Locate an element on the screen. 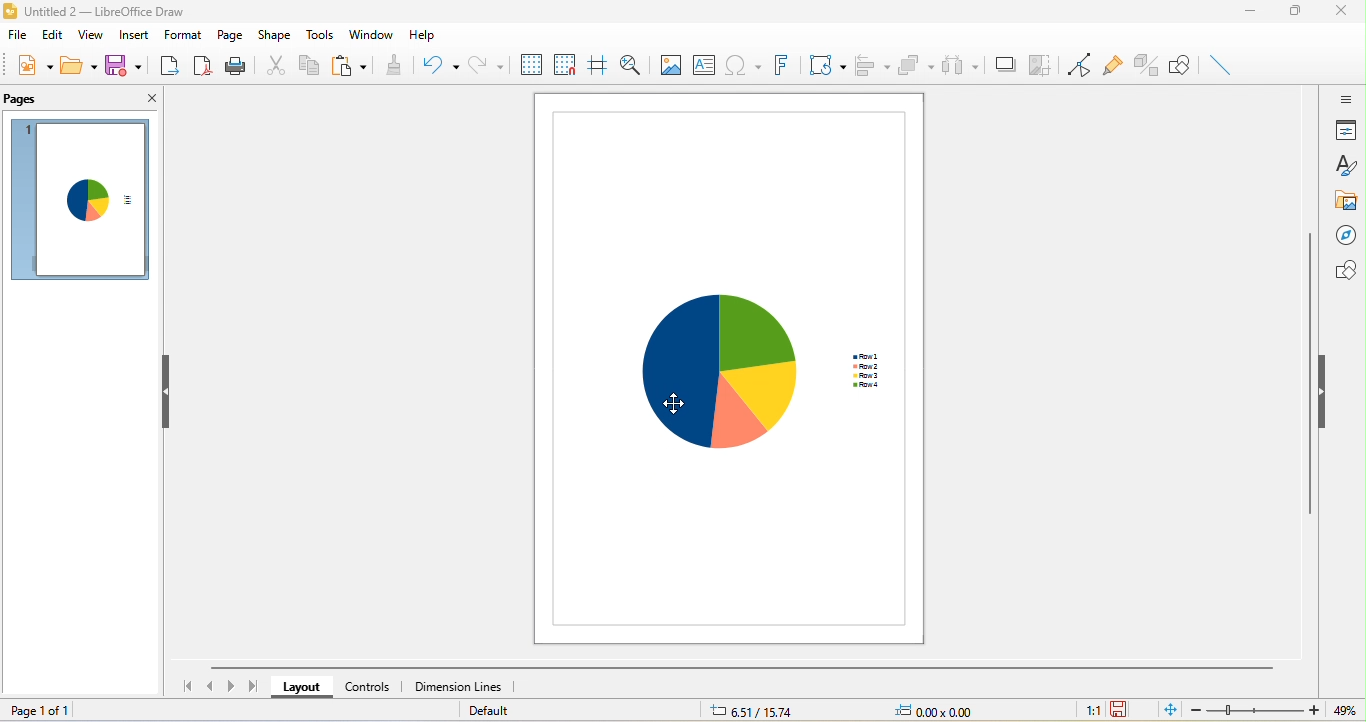 The height and width of the screenshot is (722, 1366). arrange is located at coordinates (915, 66).